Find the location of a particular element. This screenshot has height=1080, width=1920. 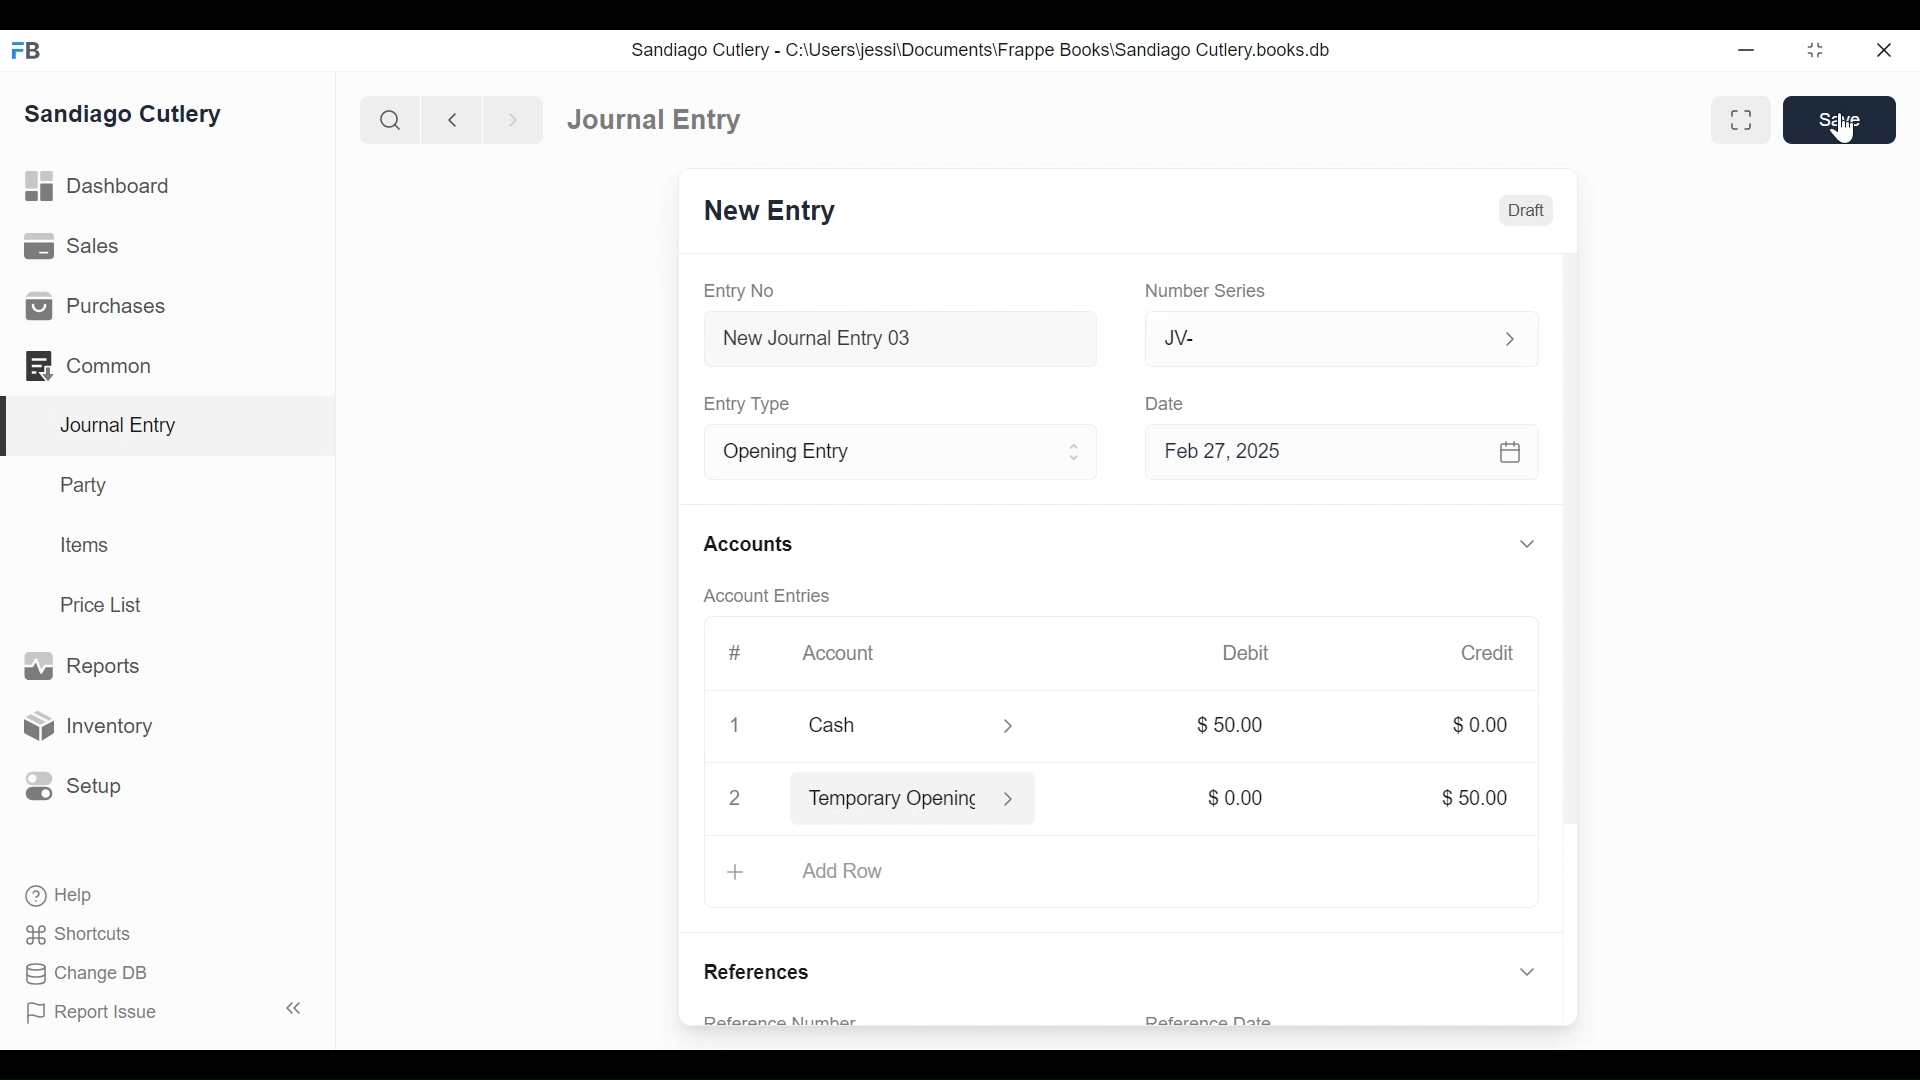

Number Series is located at coordinates (1203, 292).